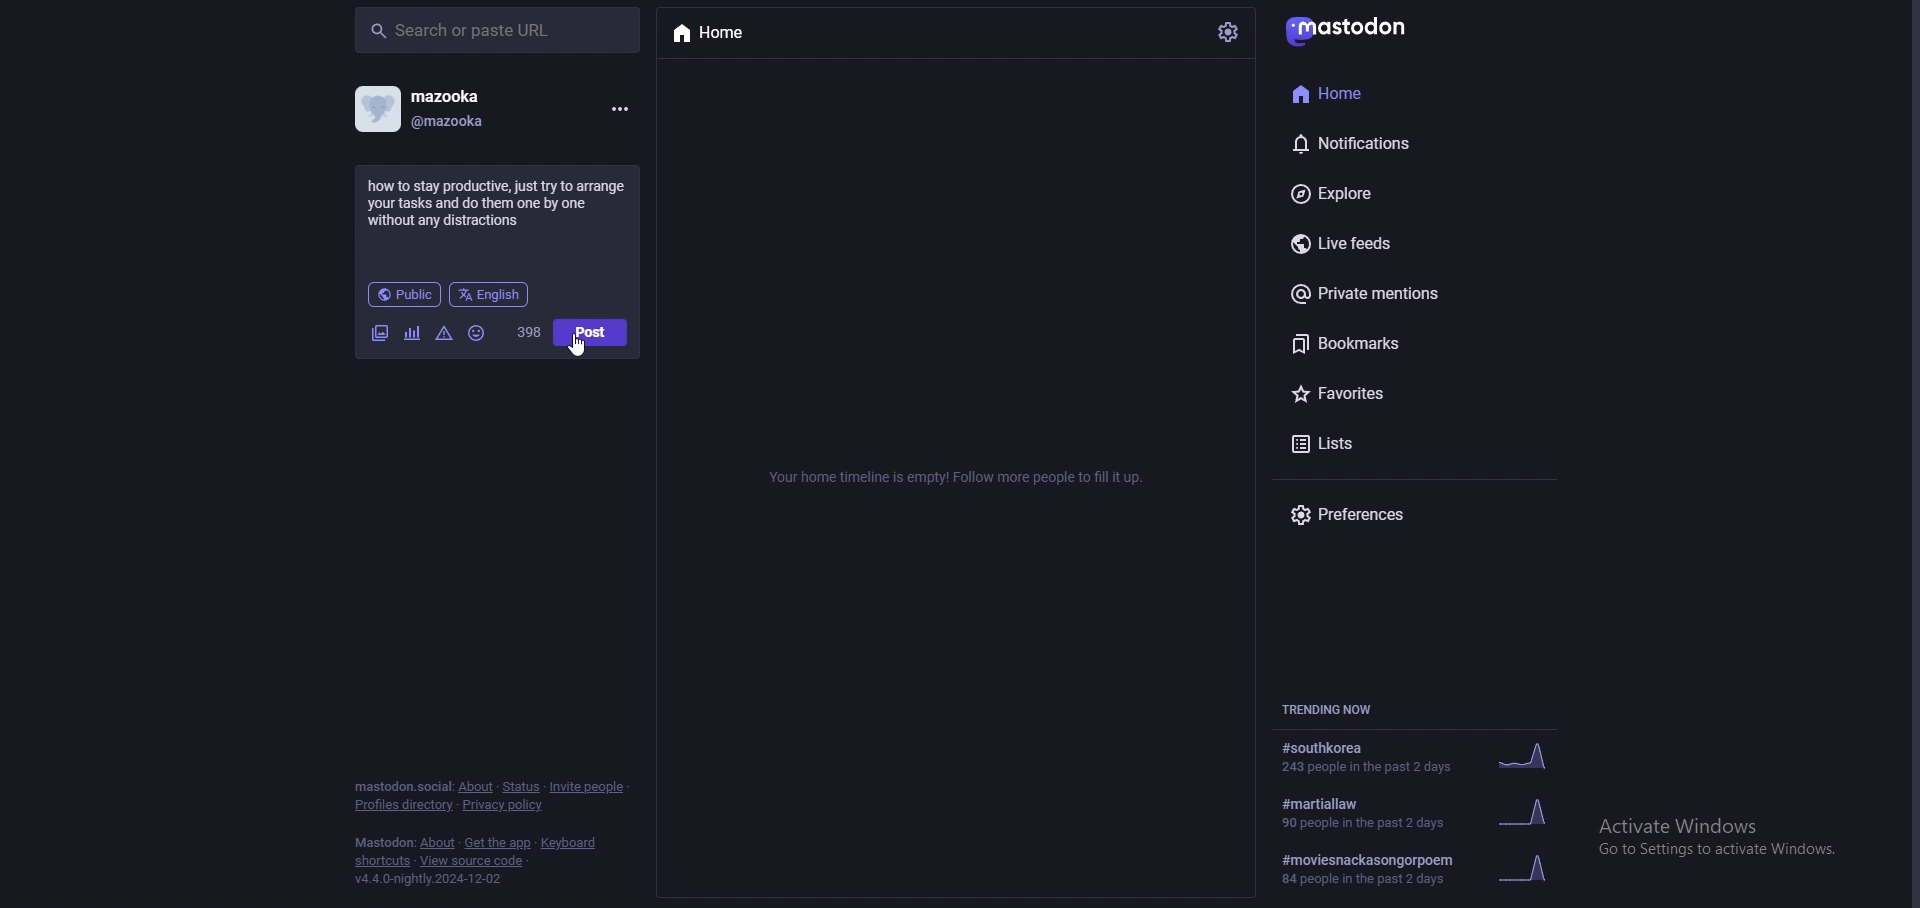 This screenshot has width=1920, height=908. What do you see at coordinates (531, 333) in the screenshot?
I see `word limit` at bounding box center [531, 333].